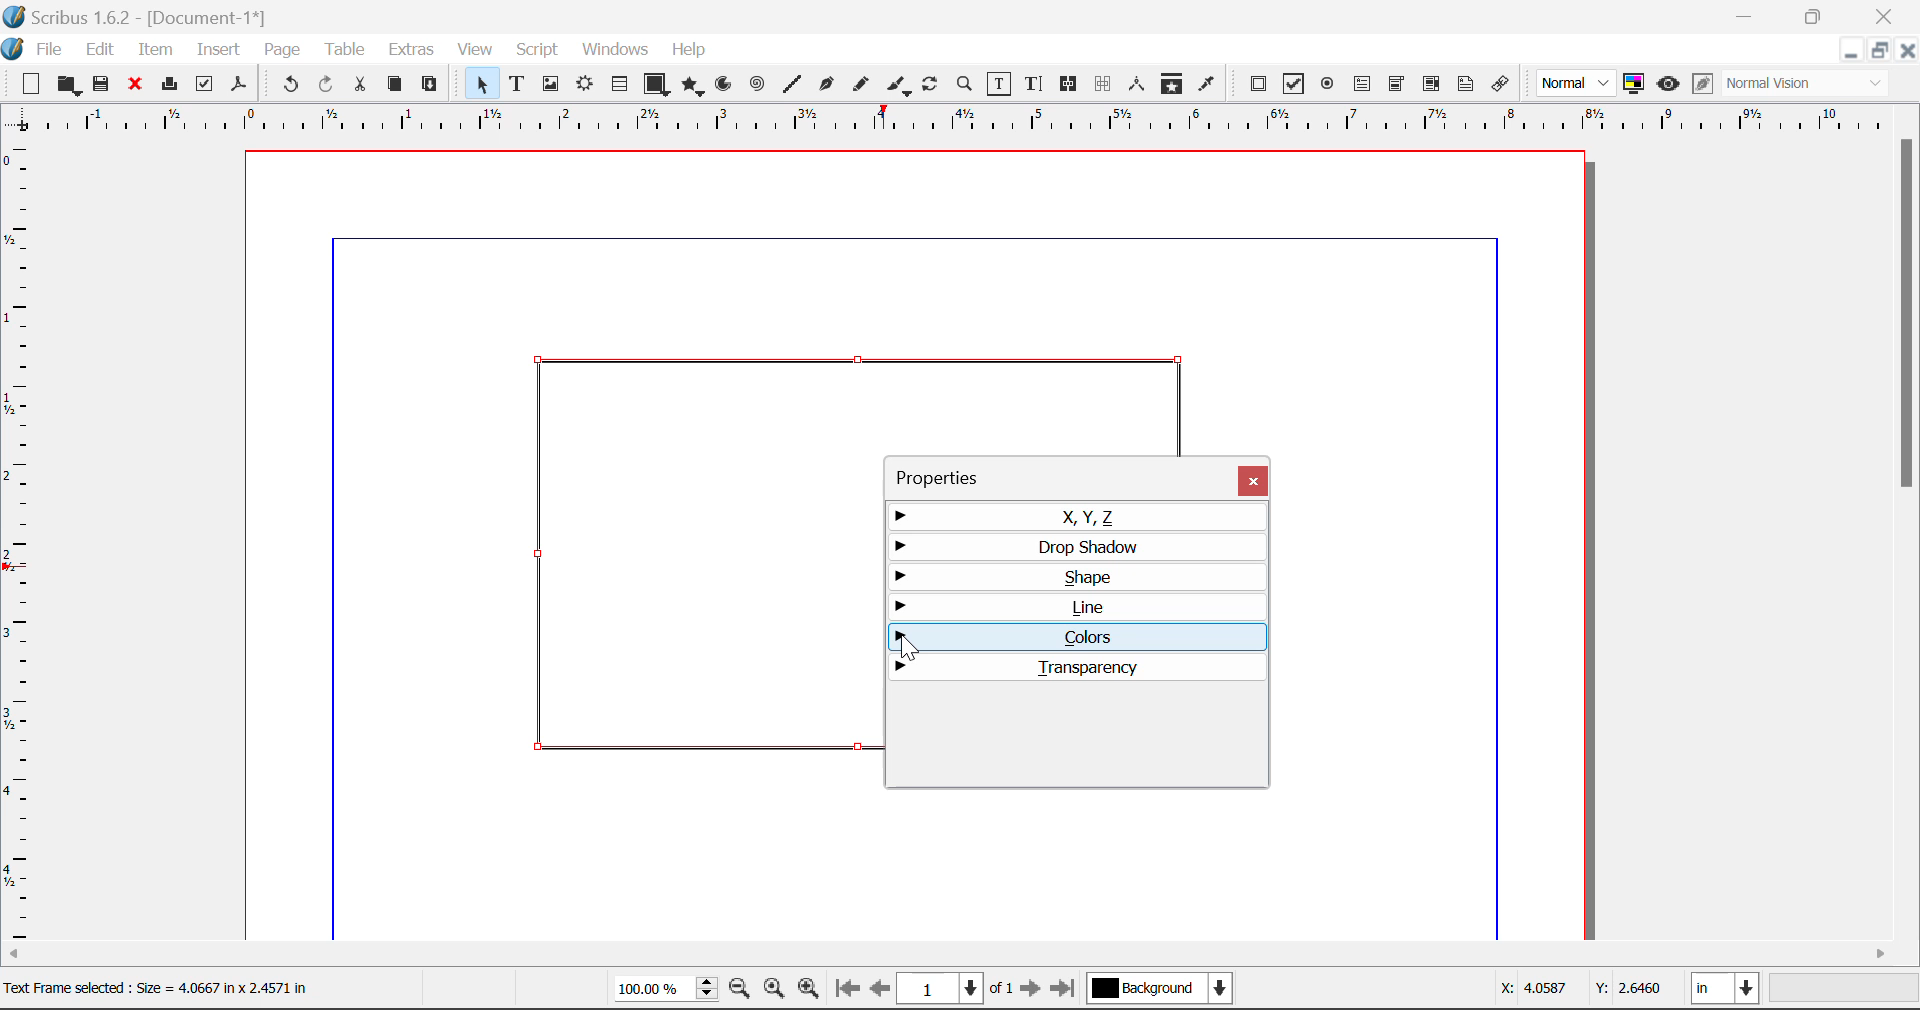 The width and height of the screenshot is (1920, 1010). I want to click on Copy, so click(394, 84).